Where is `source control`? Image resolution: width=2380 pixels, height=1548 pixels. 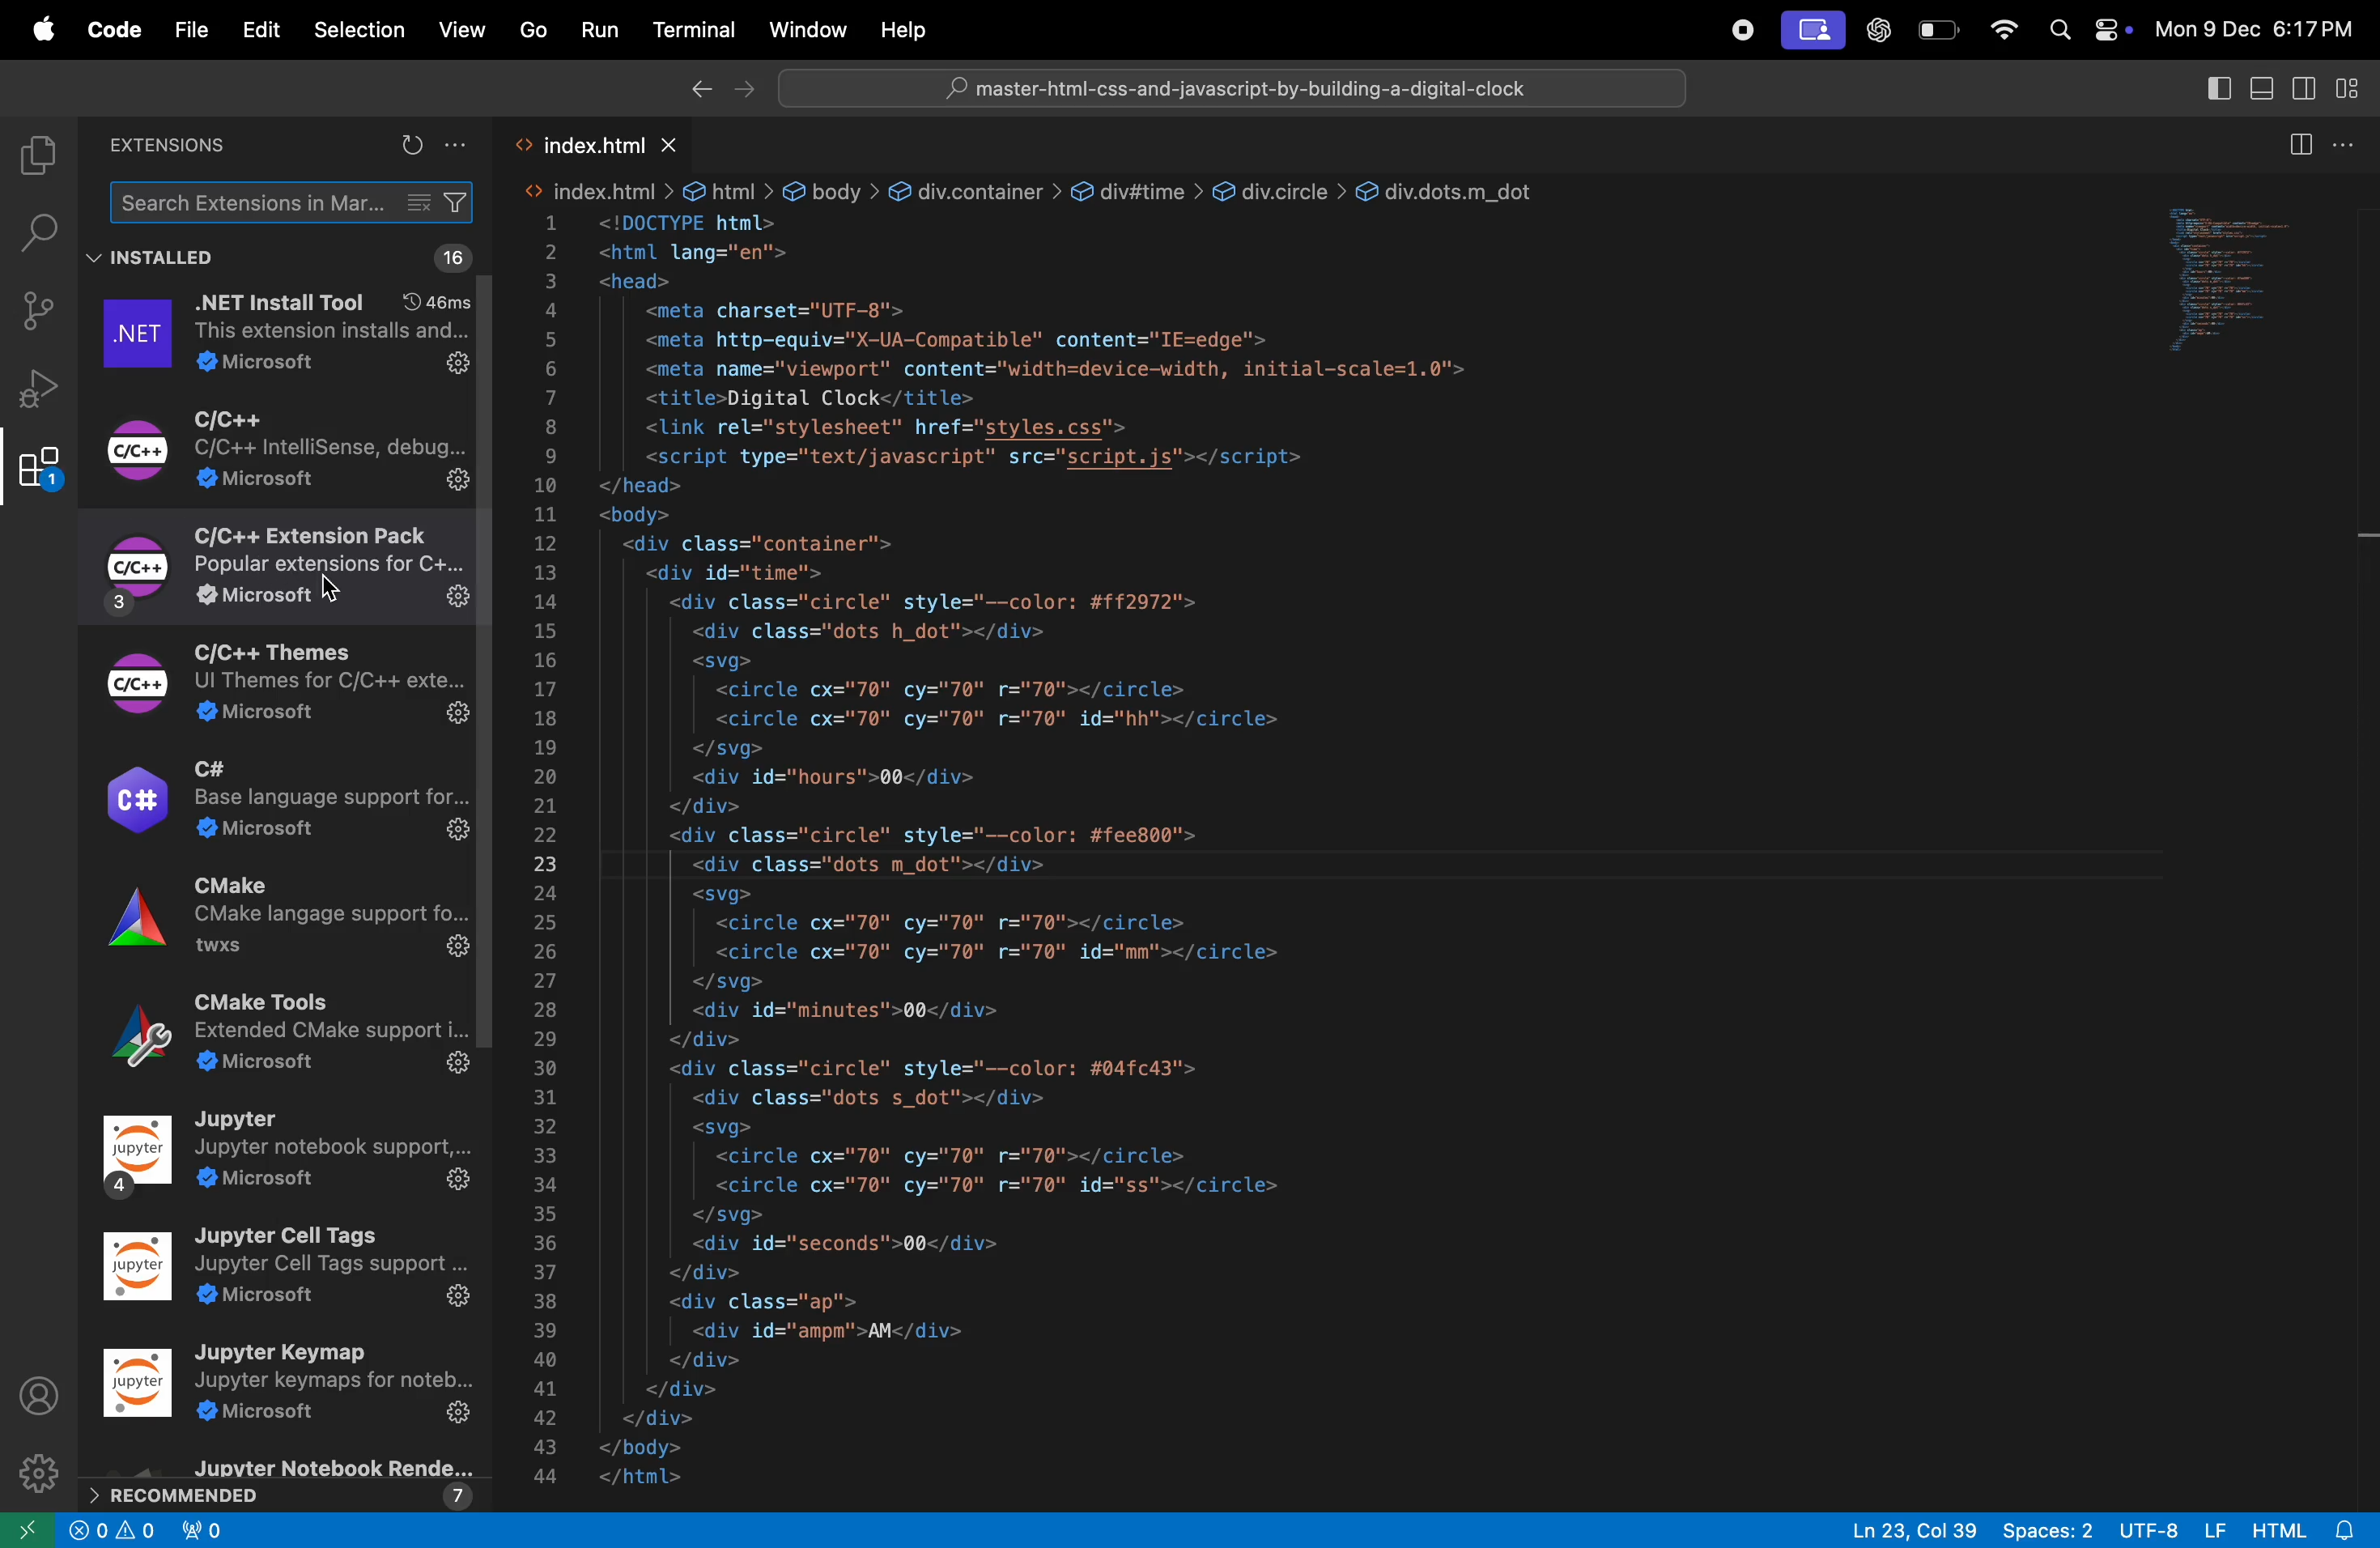
source control is located at coordinates (37, 311).